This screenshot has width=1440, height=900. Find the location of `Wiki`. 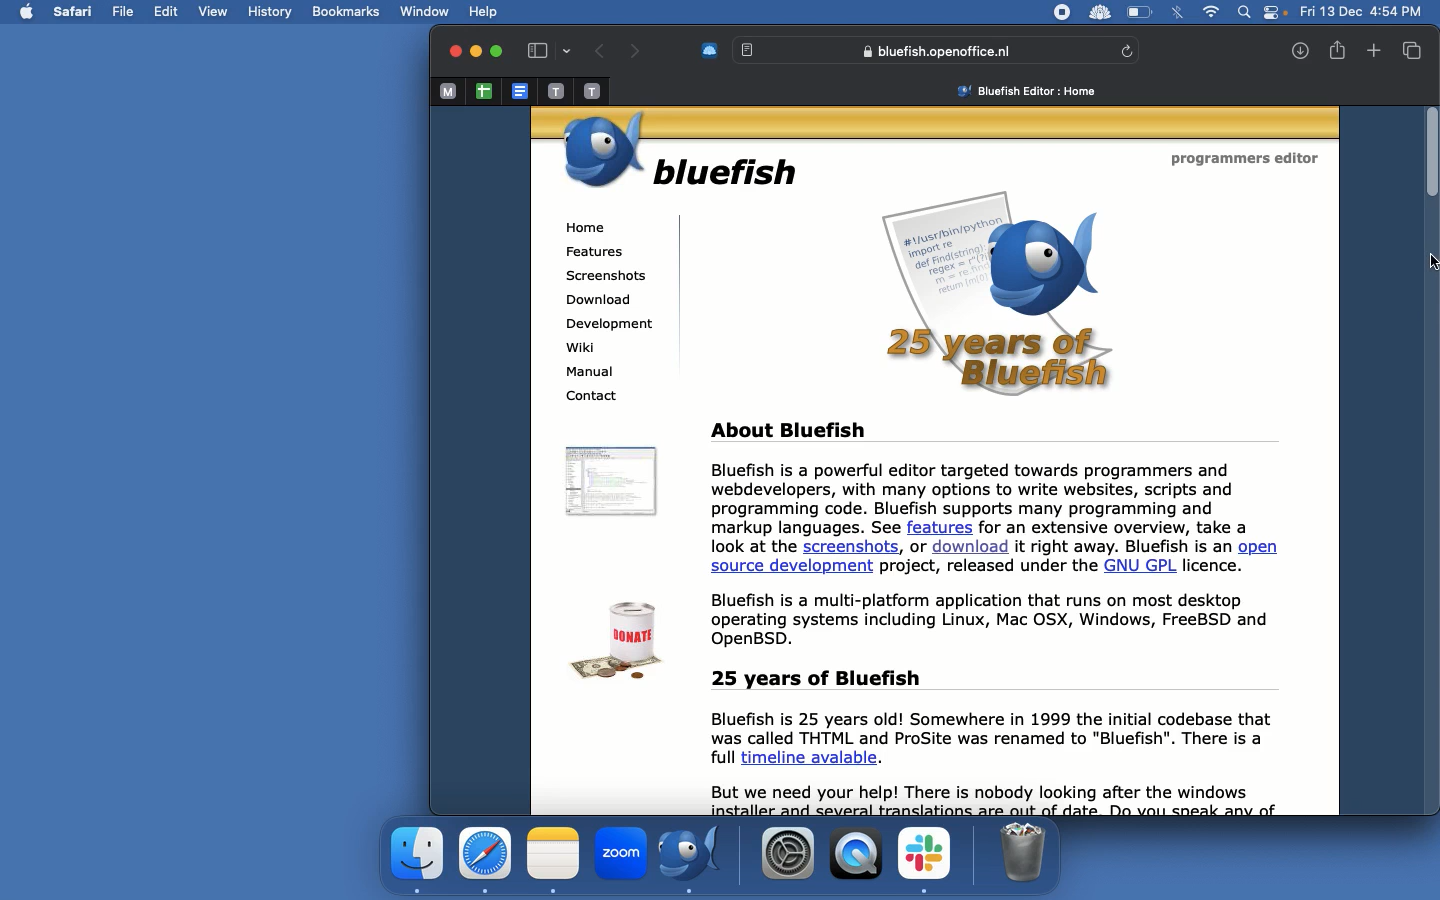

Wiki is located at coordinates (574, 347).